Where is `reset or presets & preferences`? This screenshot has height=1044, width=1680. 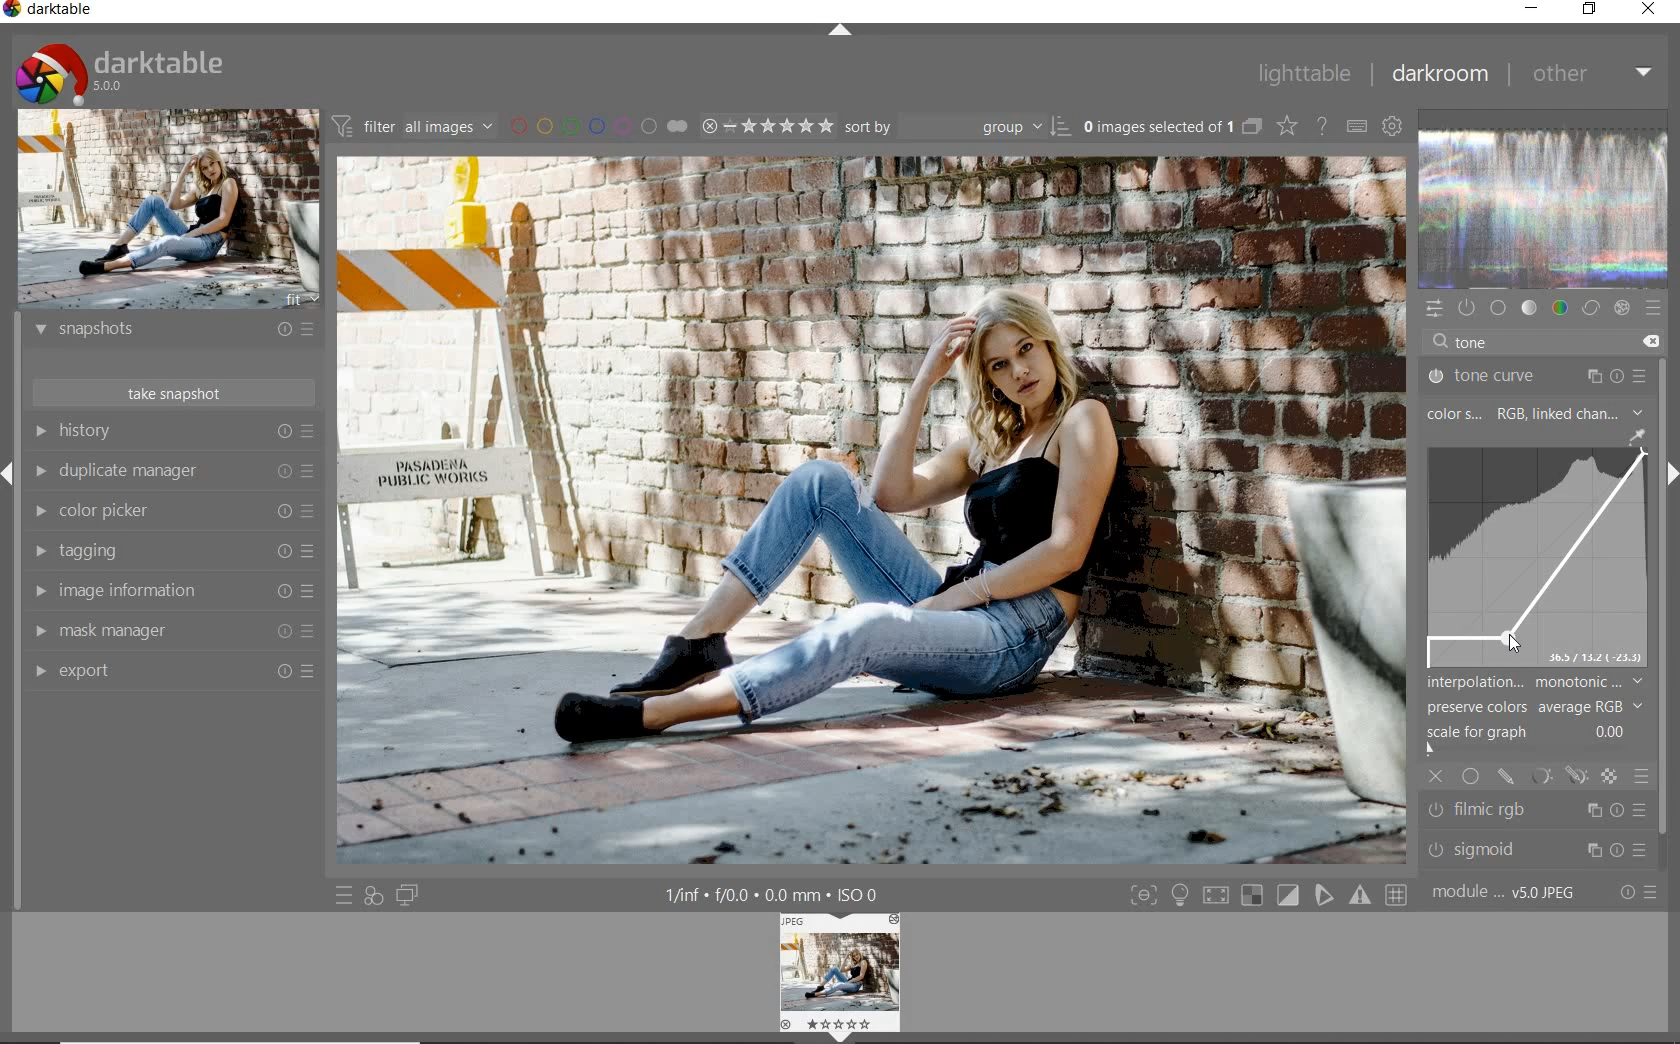 reset or presets & preferences is located at coordinates (1635, 893).